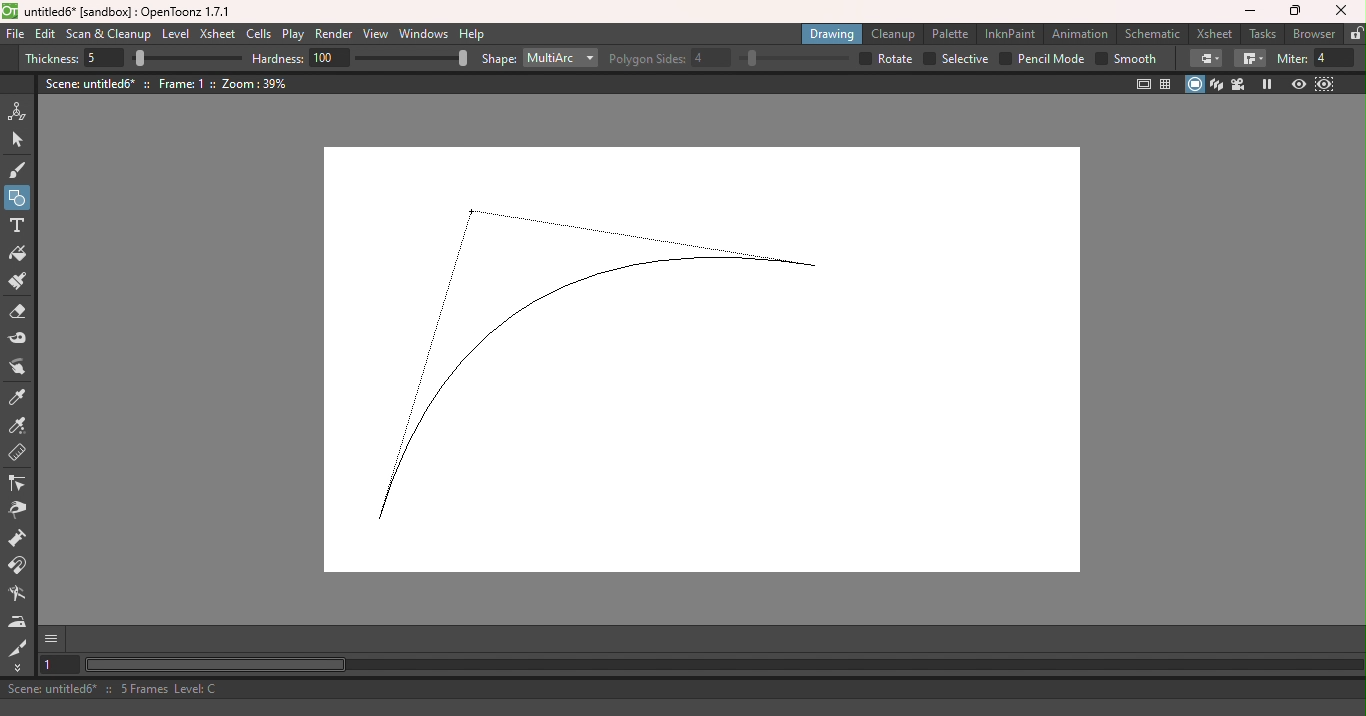 The height and width of the screenshot is (716, 1366). I want to click on untitled6* [sandbox] : OpenToonz 1.7.1, so click(119, 12).